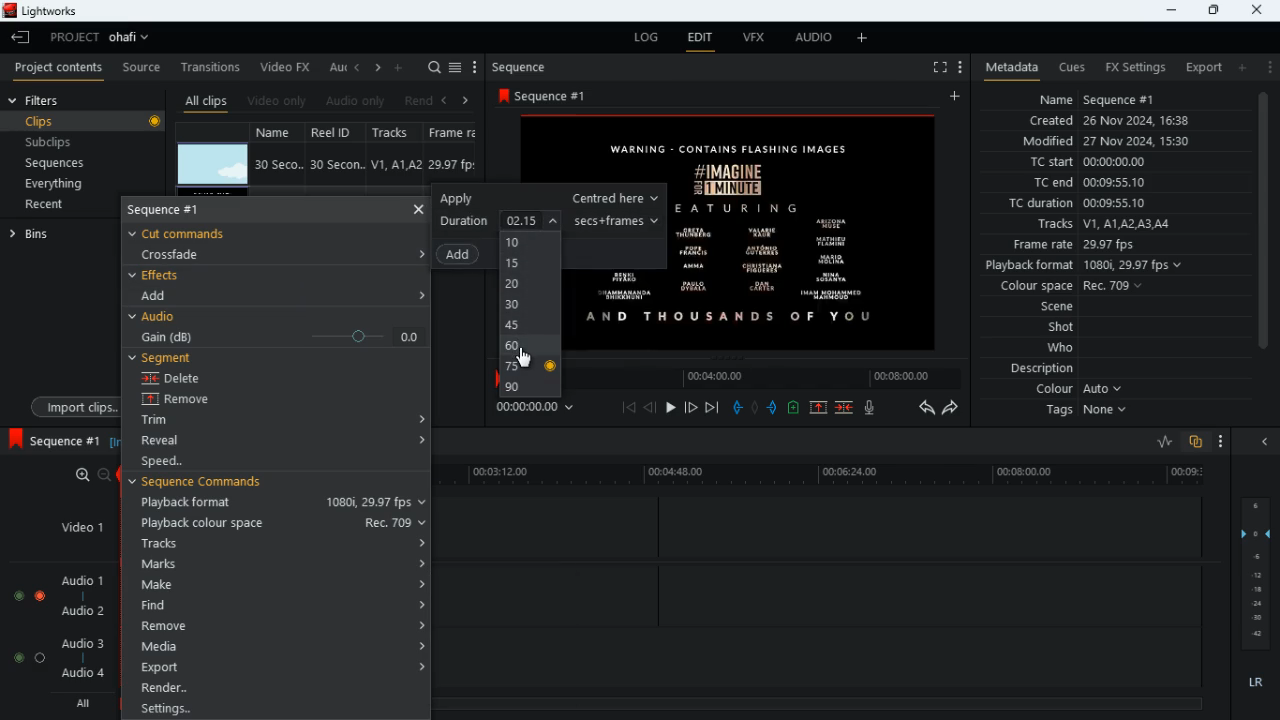 The image size is (1280, 720). What do you see at coordinates (78, 581) in the screenshot?
I see `audio 1` at bounding box center [78, 581].